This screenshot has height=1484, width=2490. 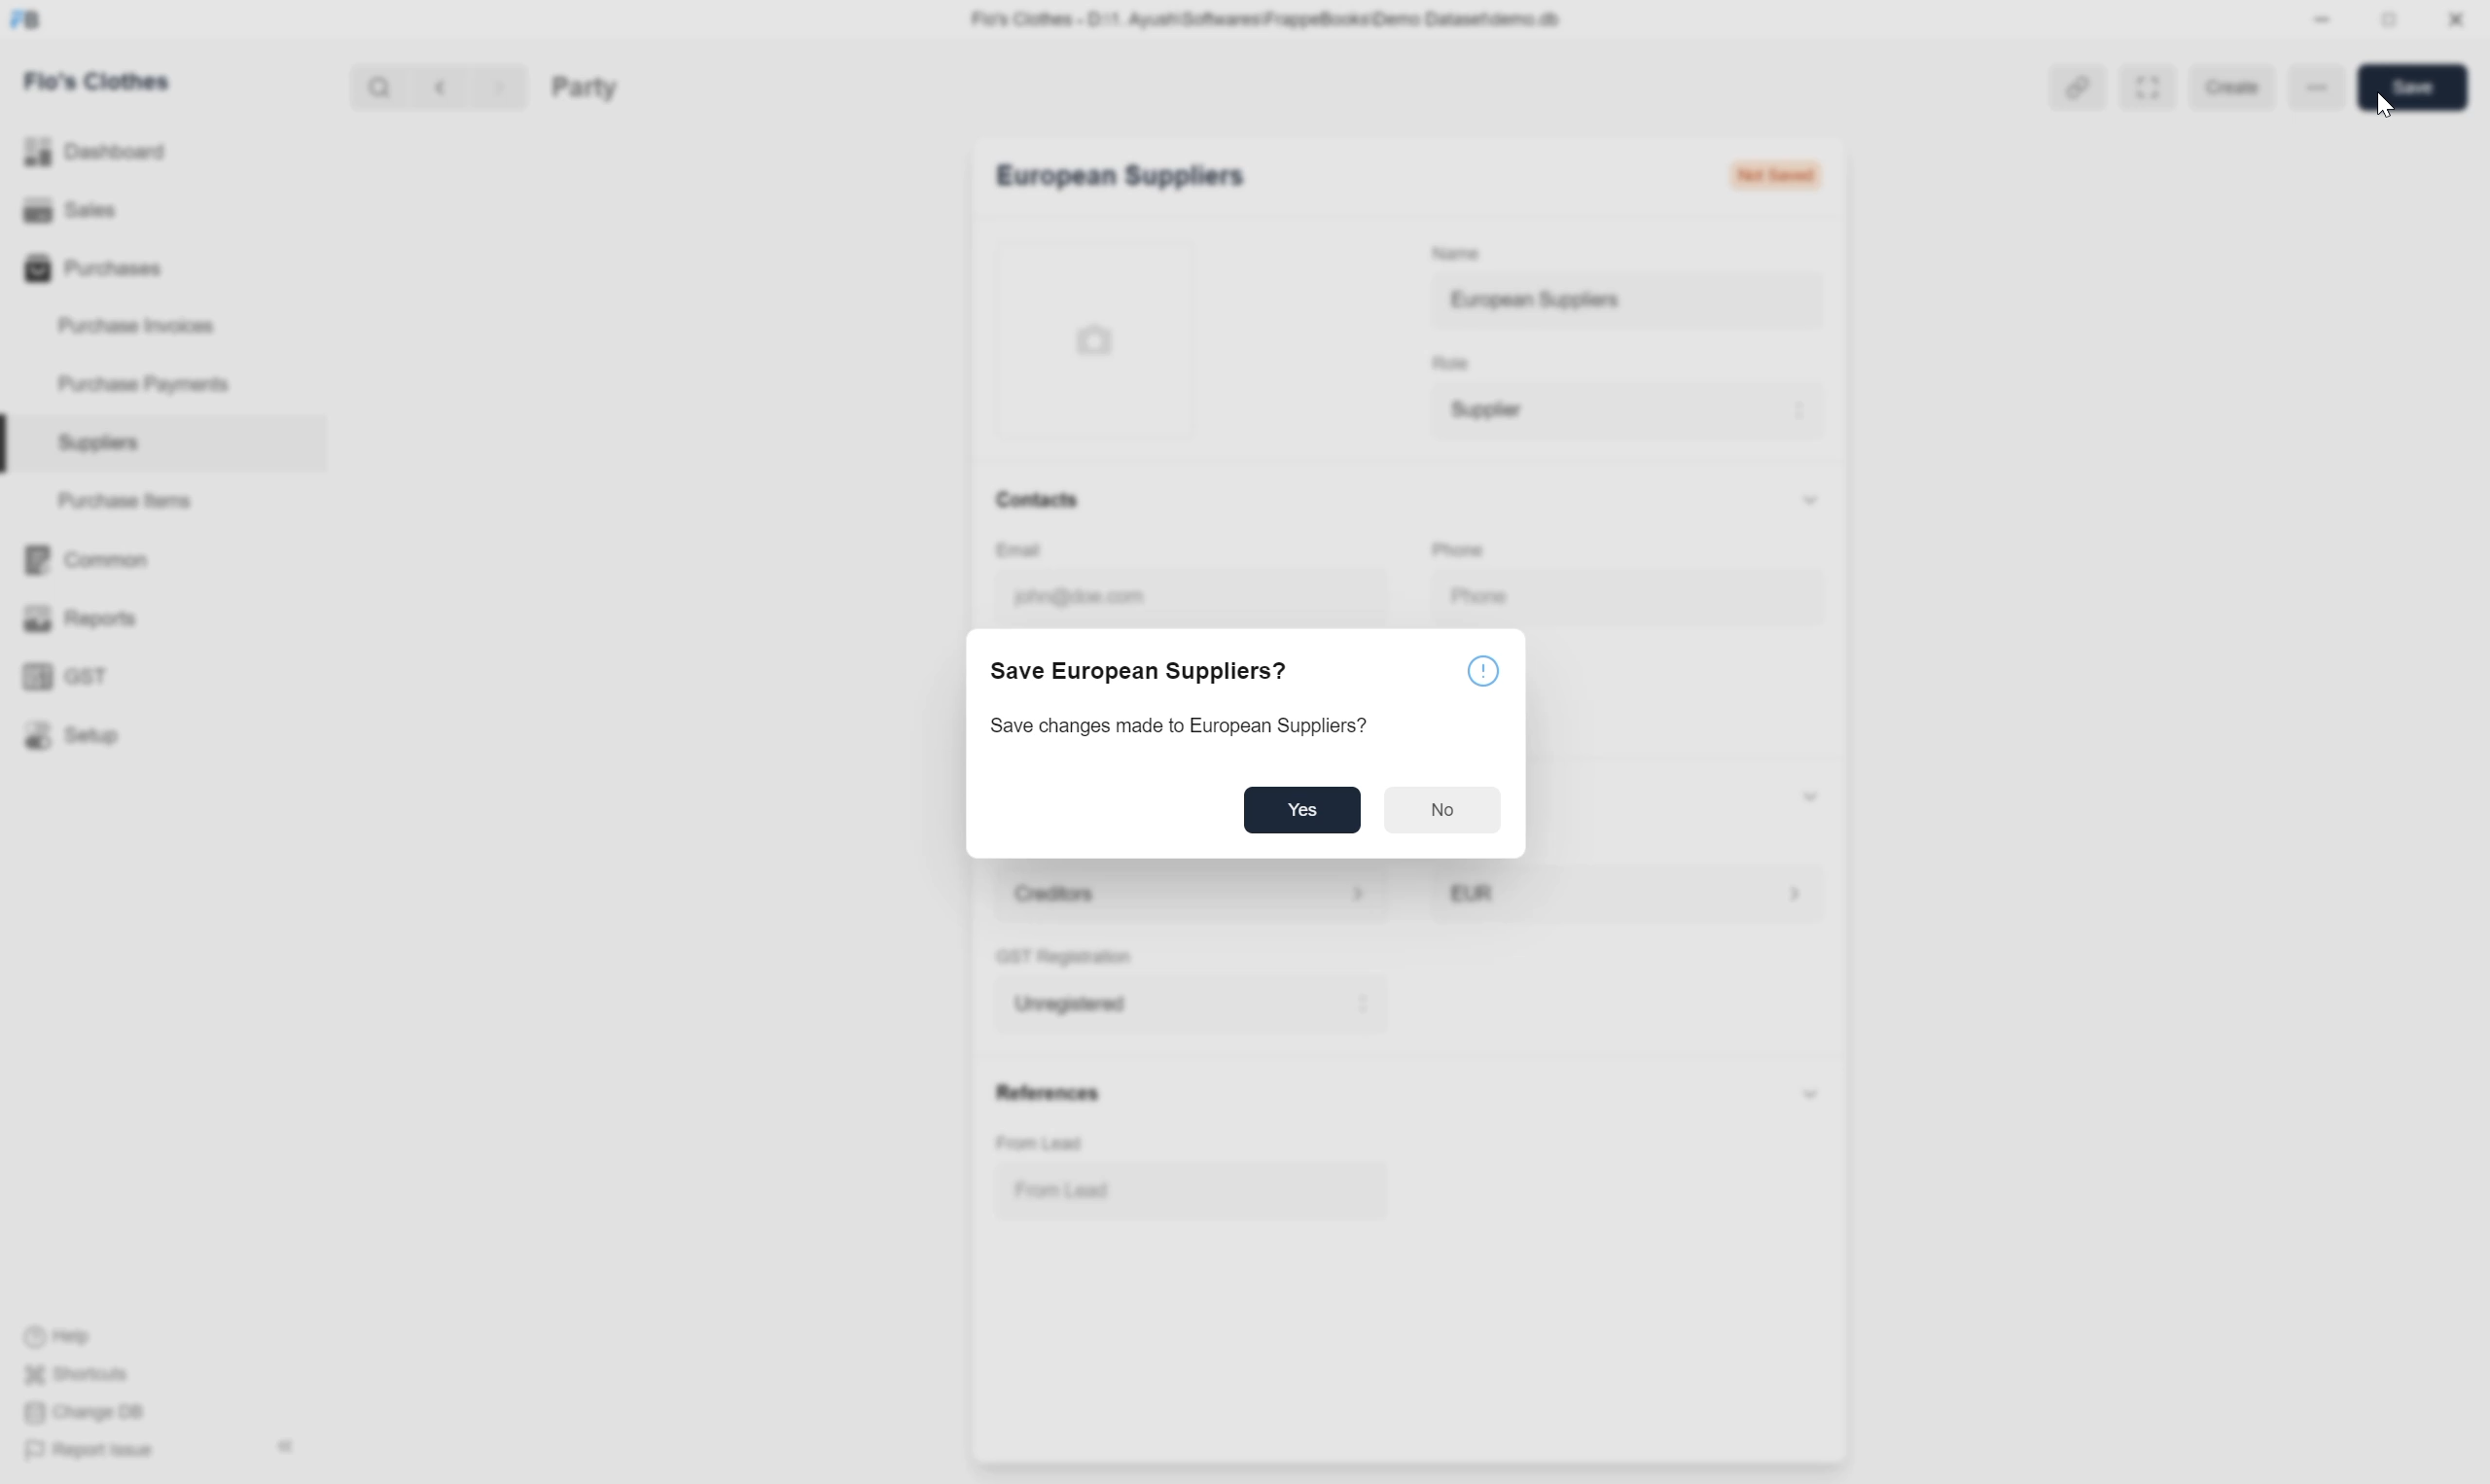 What do you see at coordinates (2456, 23) in the screenshot?
I see `close` at bounding box center [2456, 23].